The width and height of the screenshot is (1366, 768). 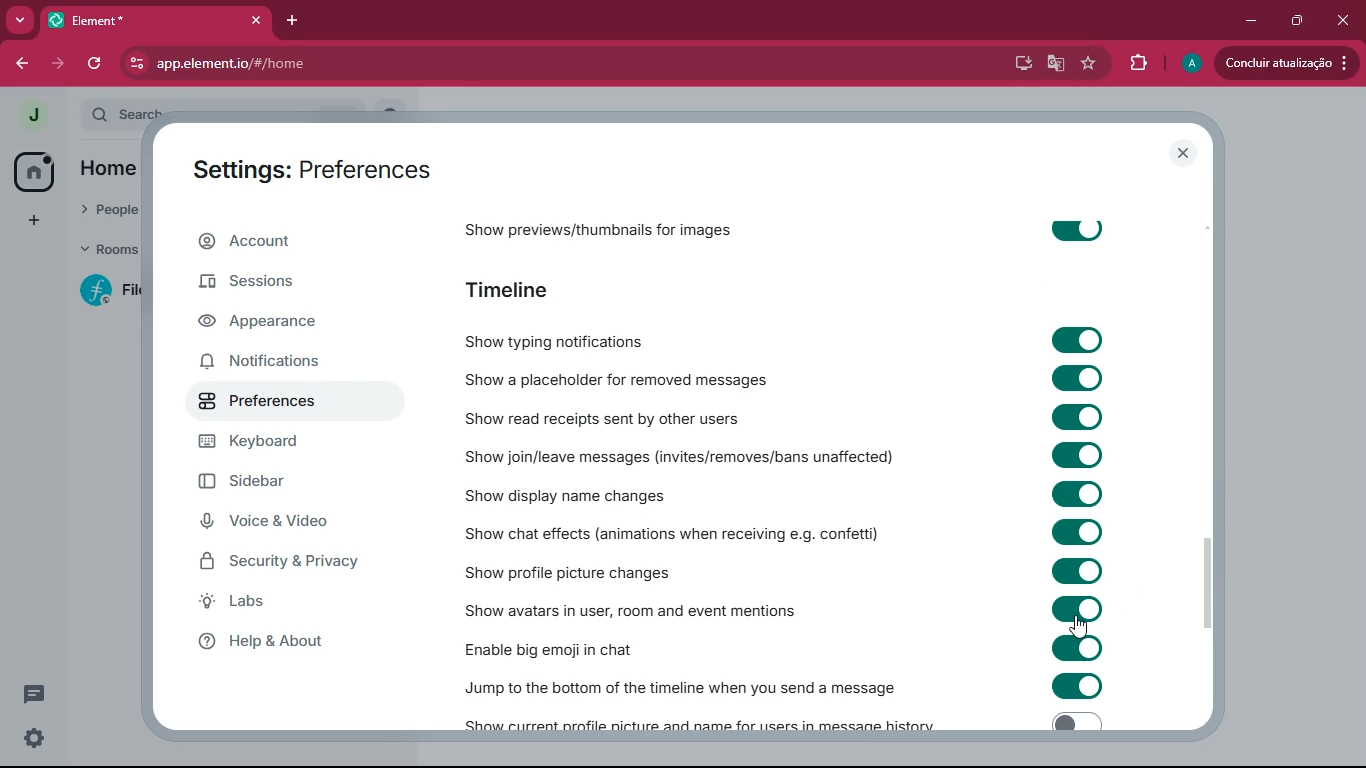 What do you see at coordinates (683, 682) in the screenshot?
I see `jump to the bottom of the timeline when you send a message` at bounding box center [683, 682].